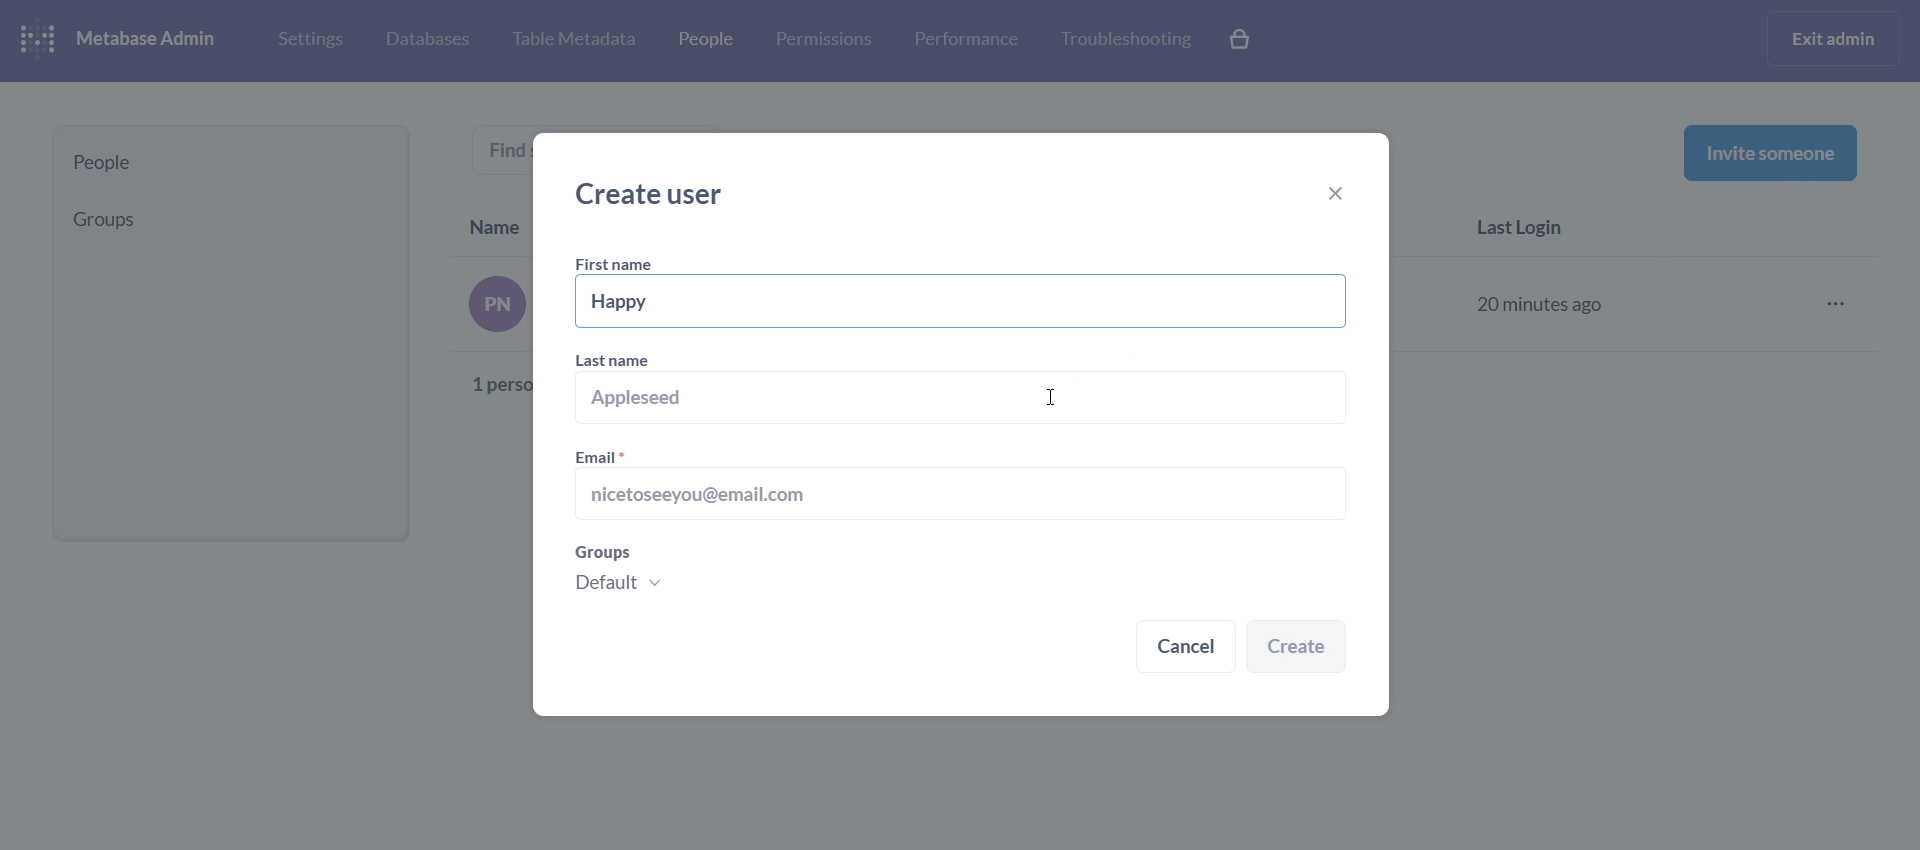 The height and width of the screenshot is (850, 1920). What do you see at coordinates (1047, 398) in the screenshot?
I see `cursor` at bounding box center [1047, 398].